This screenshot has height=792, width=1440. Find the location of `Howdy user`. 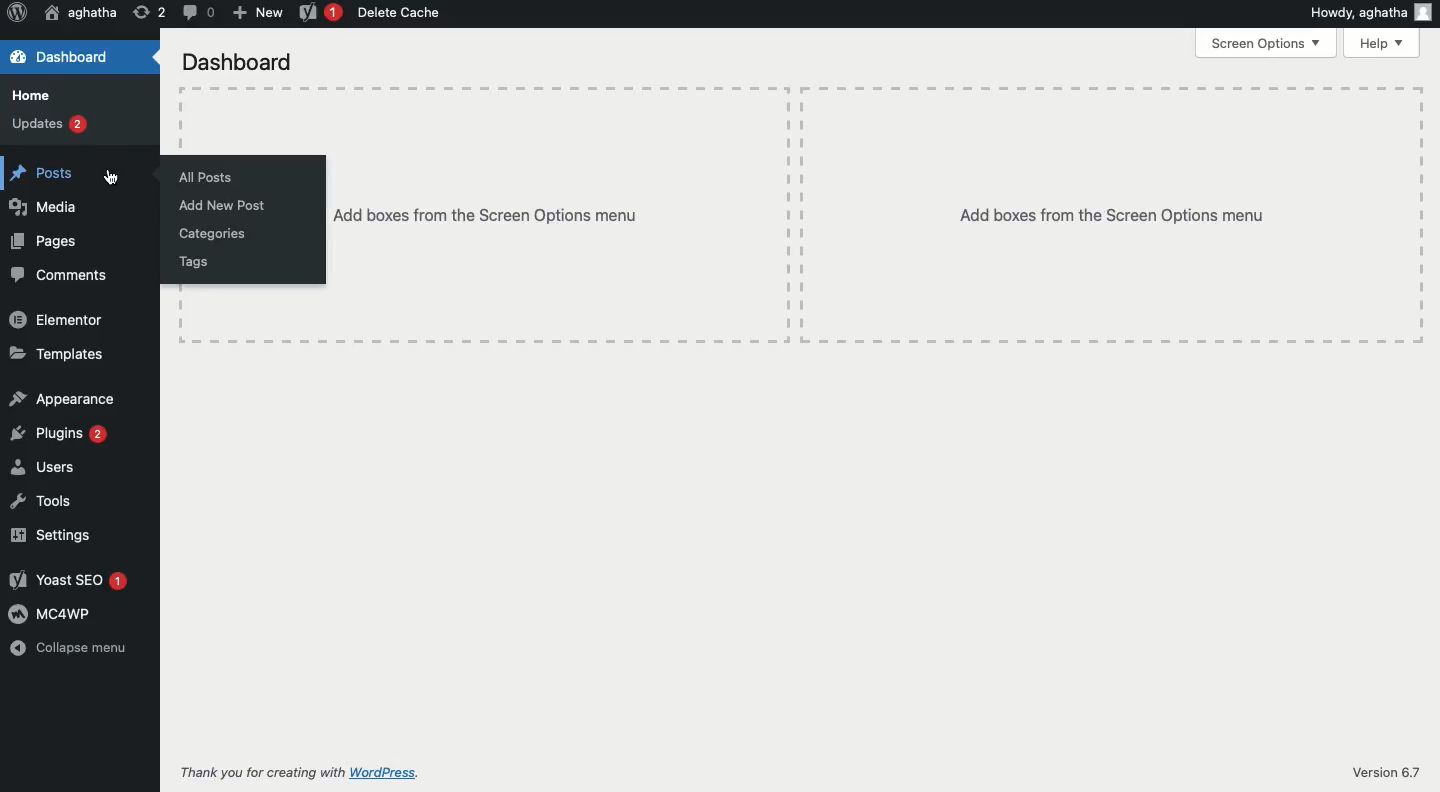

Howdy user is located at coordinates (1369, 15).